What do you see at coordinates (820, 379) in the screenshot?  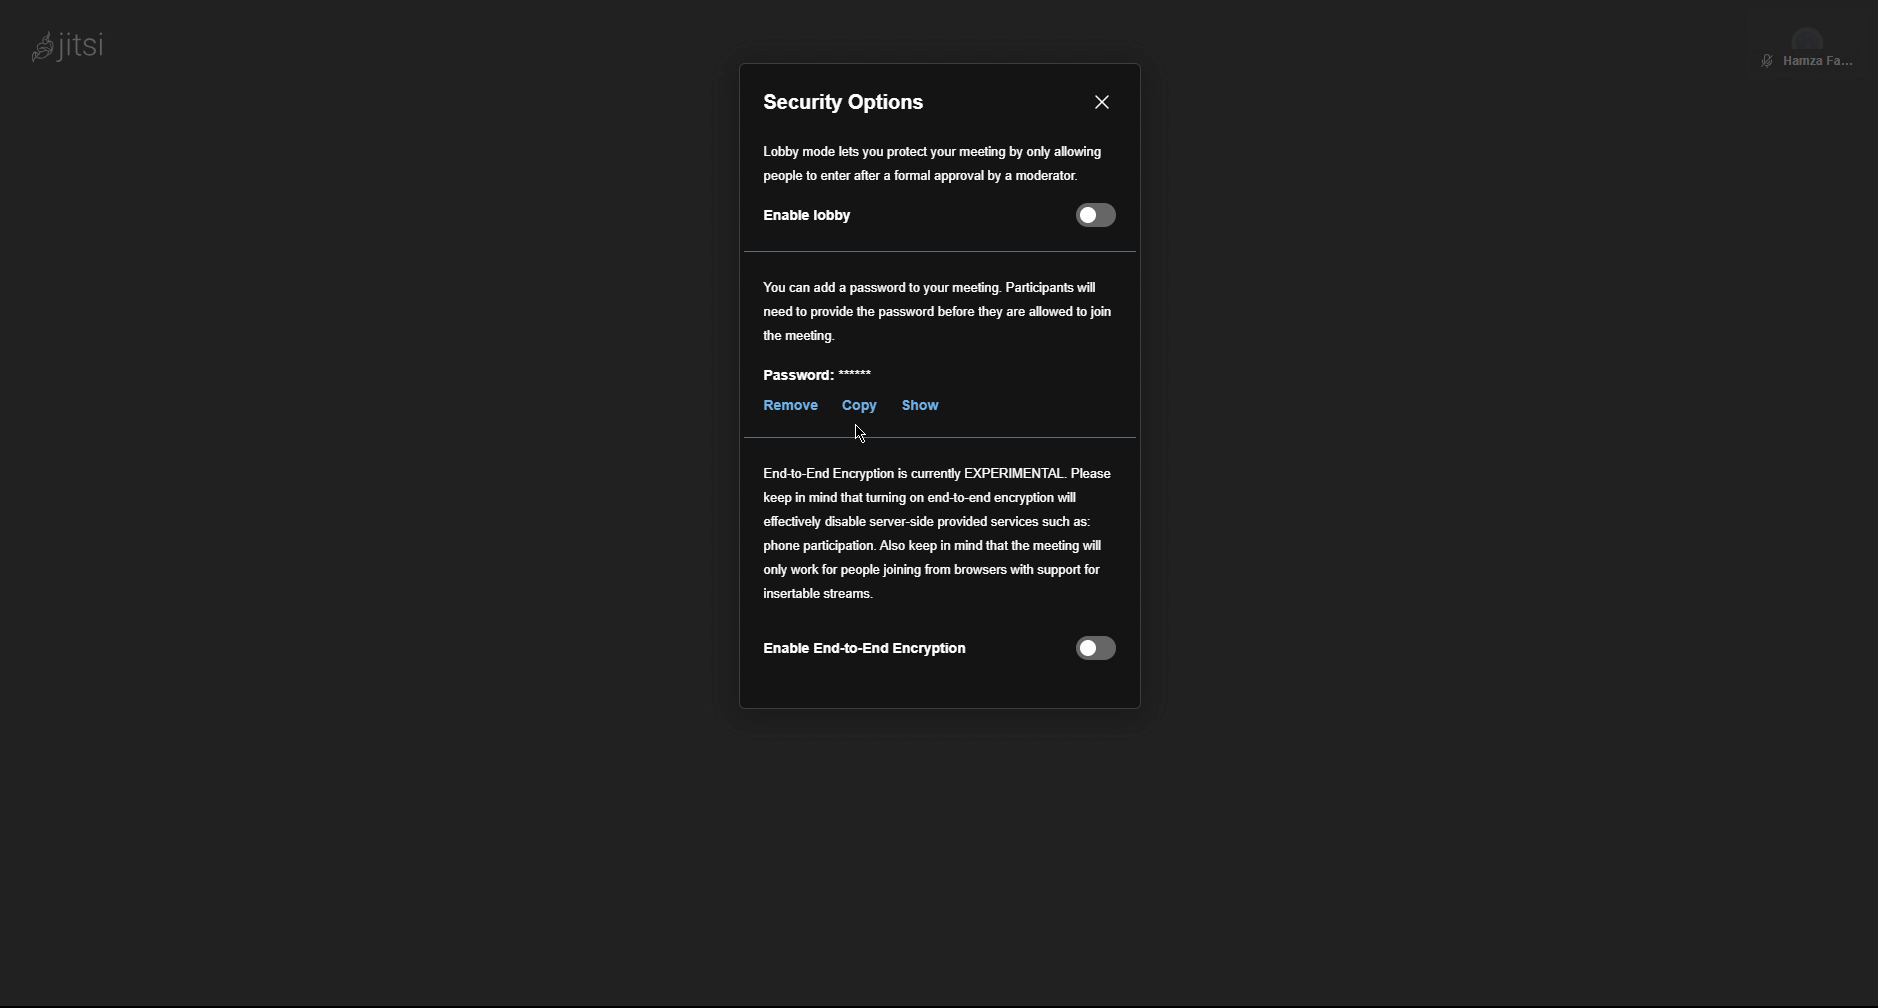 I see `Password` at bounding box center [820, 379].